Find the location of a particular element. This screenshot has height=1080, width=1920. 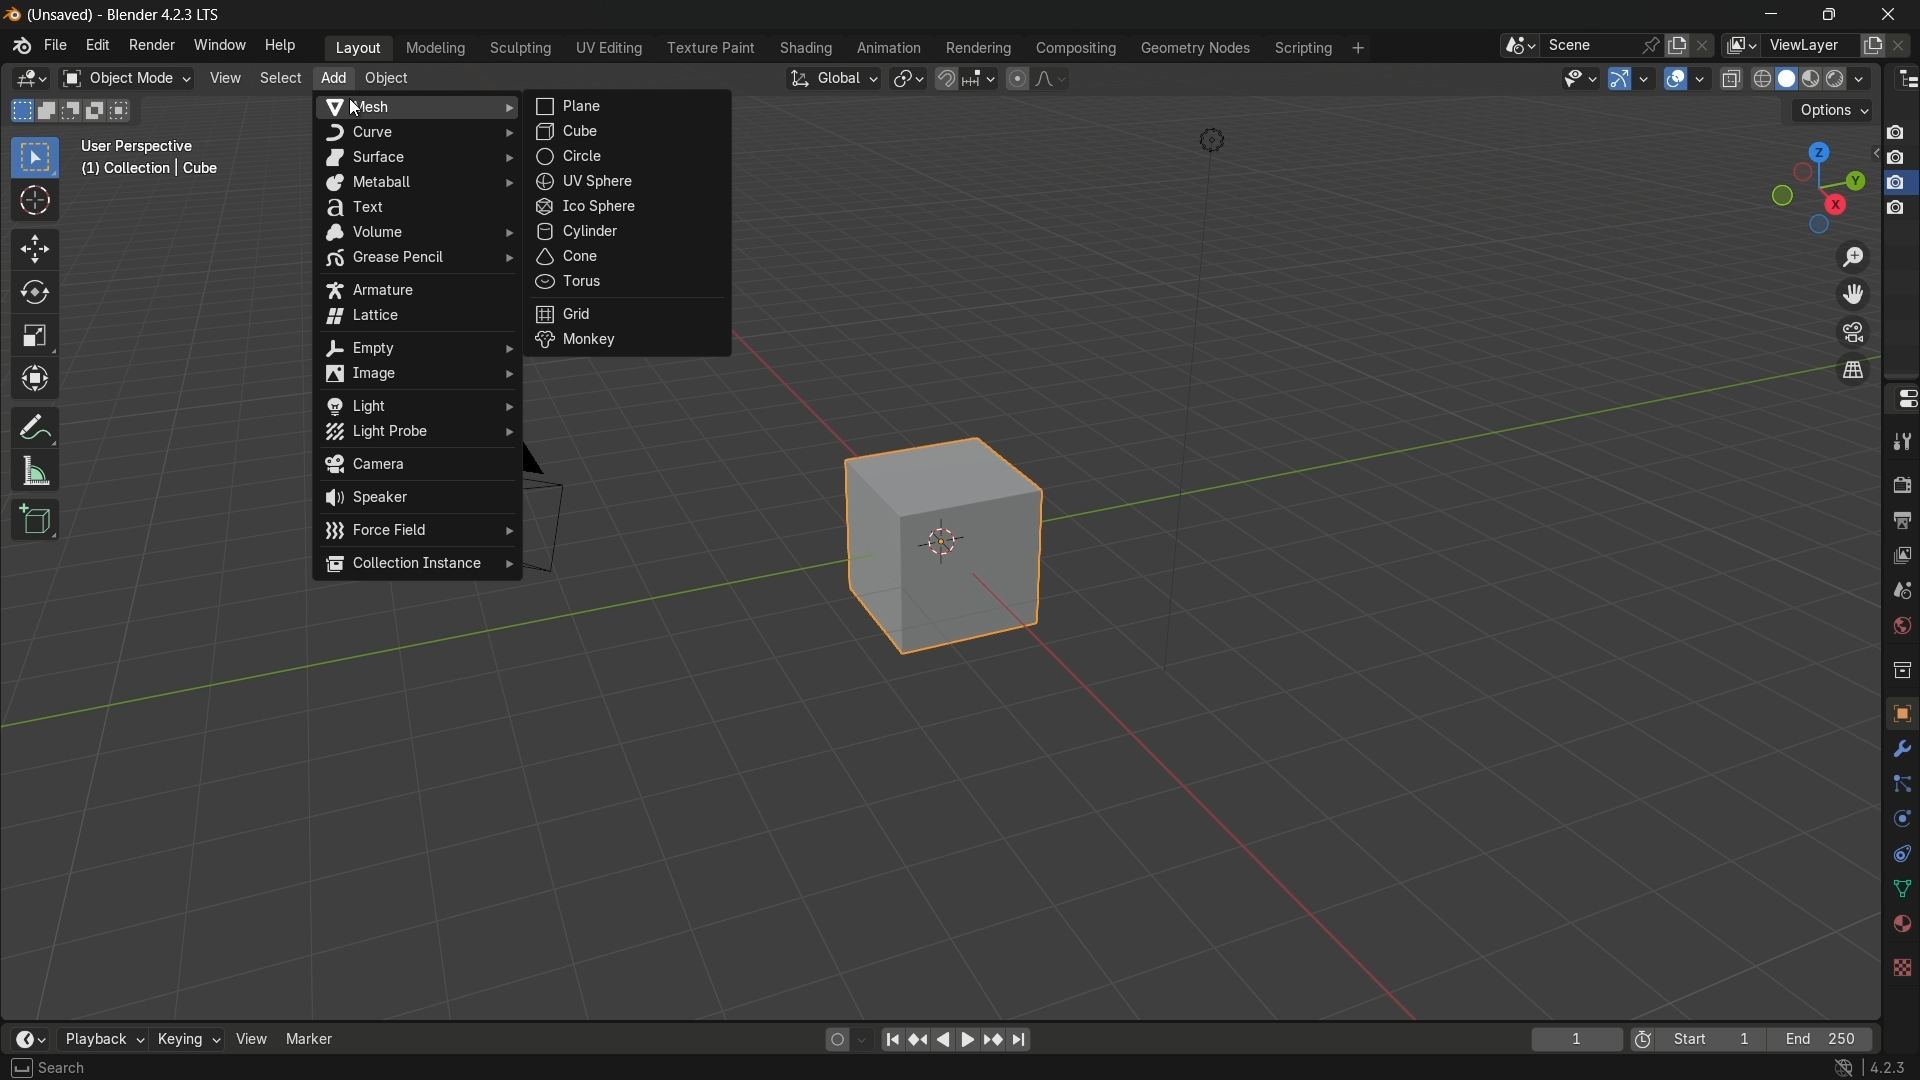

window menu is located at coordinates (218, 44).